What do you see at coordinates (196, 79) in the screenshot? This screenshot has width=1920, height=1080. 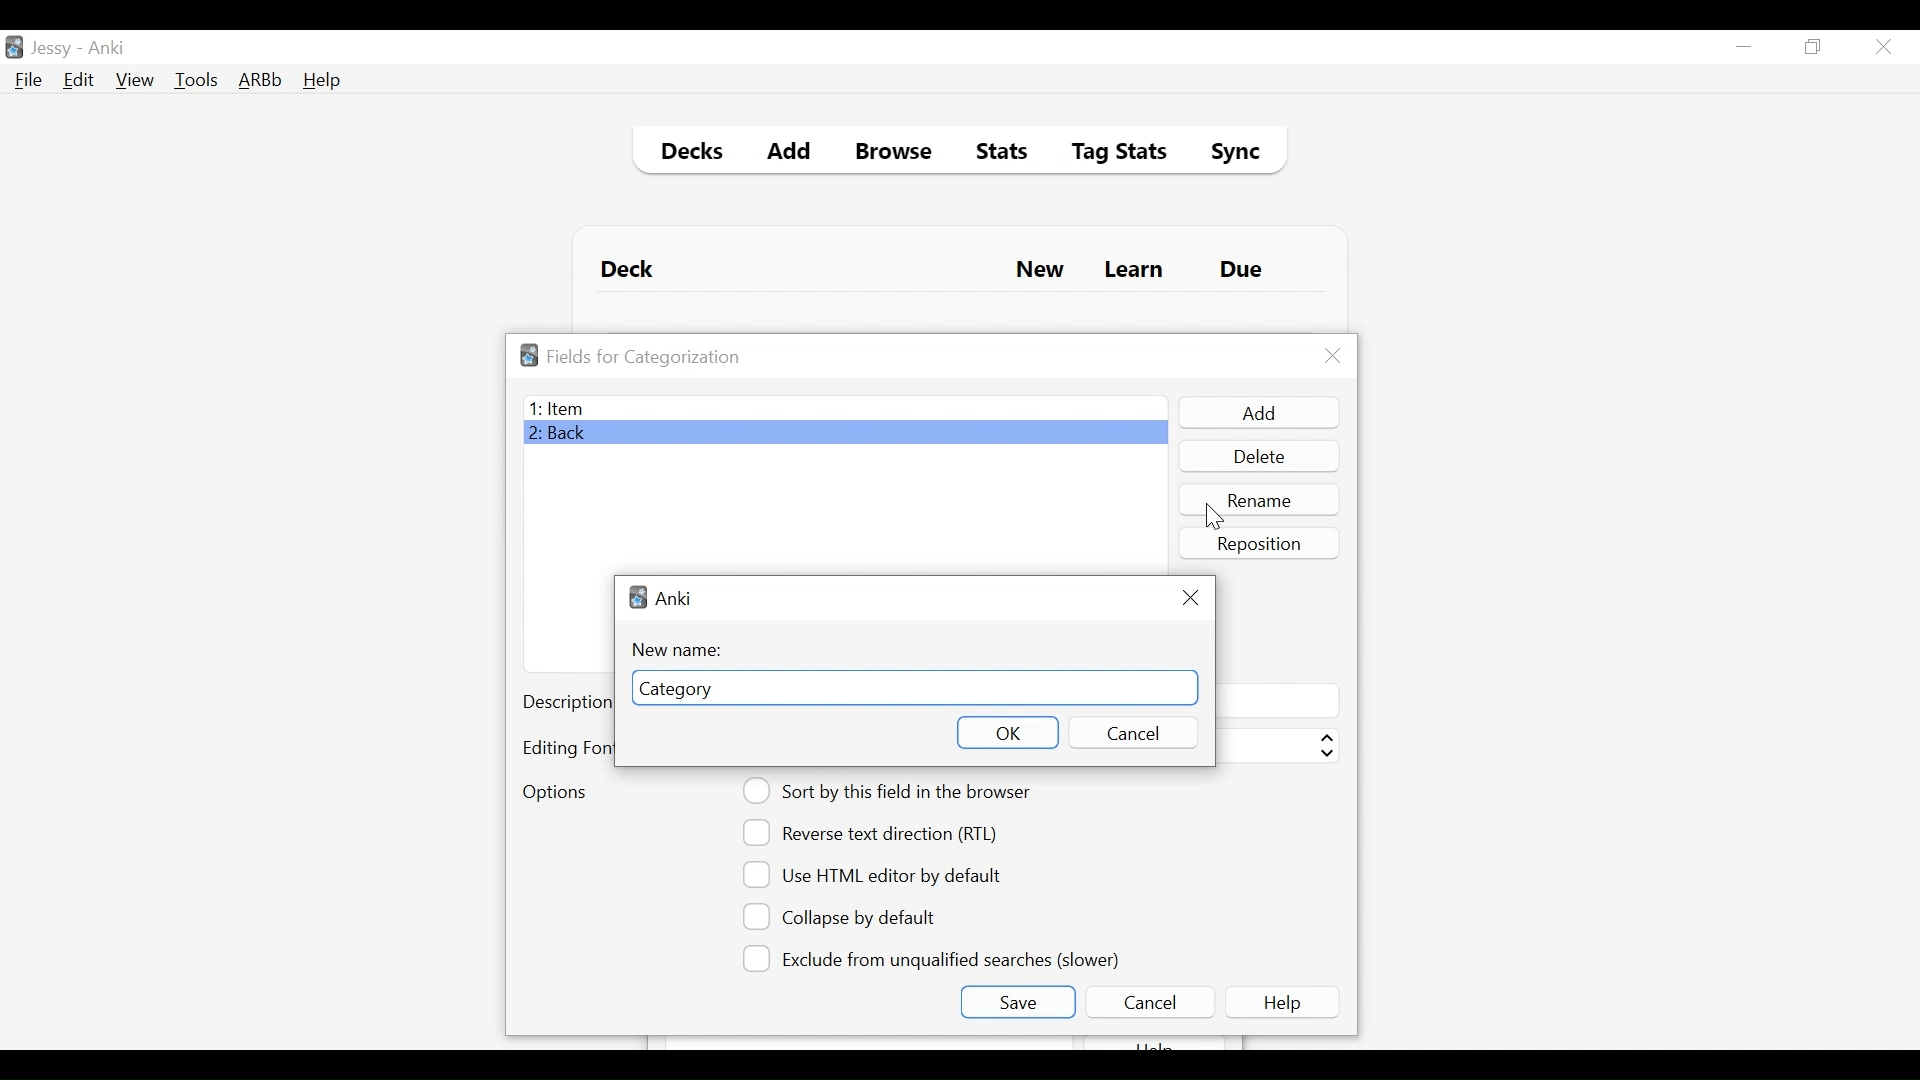 I see `Tools` at bounding box center [196, 79].